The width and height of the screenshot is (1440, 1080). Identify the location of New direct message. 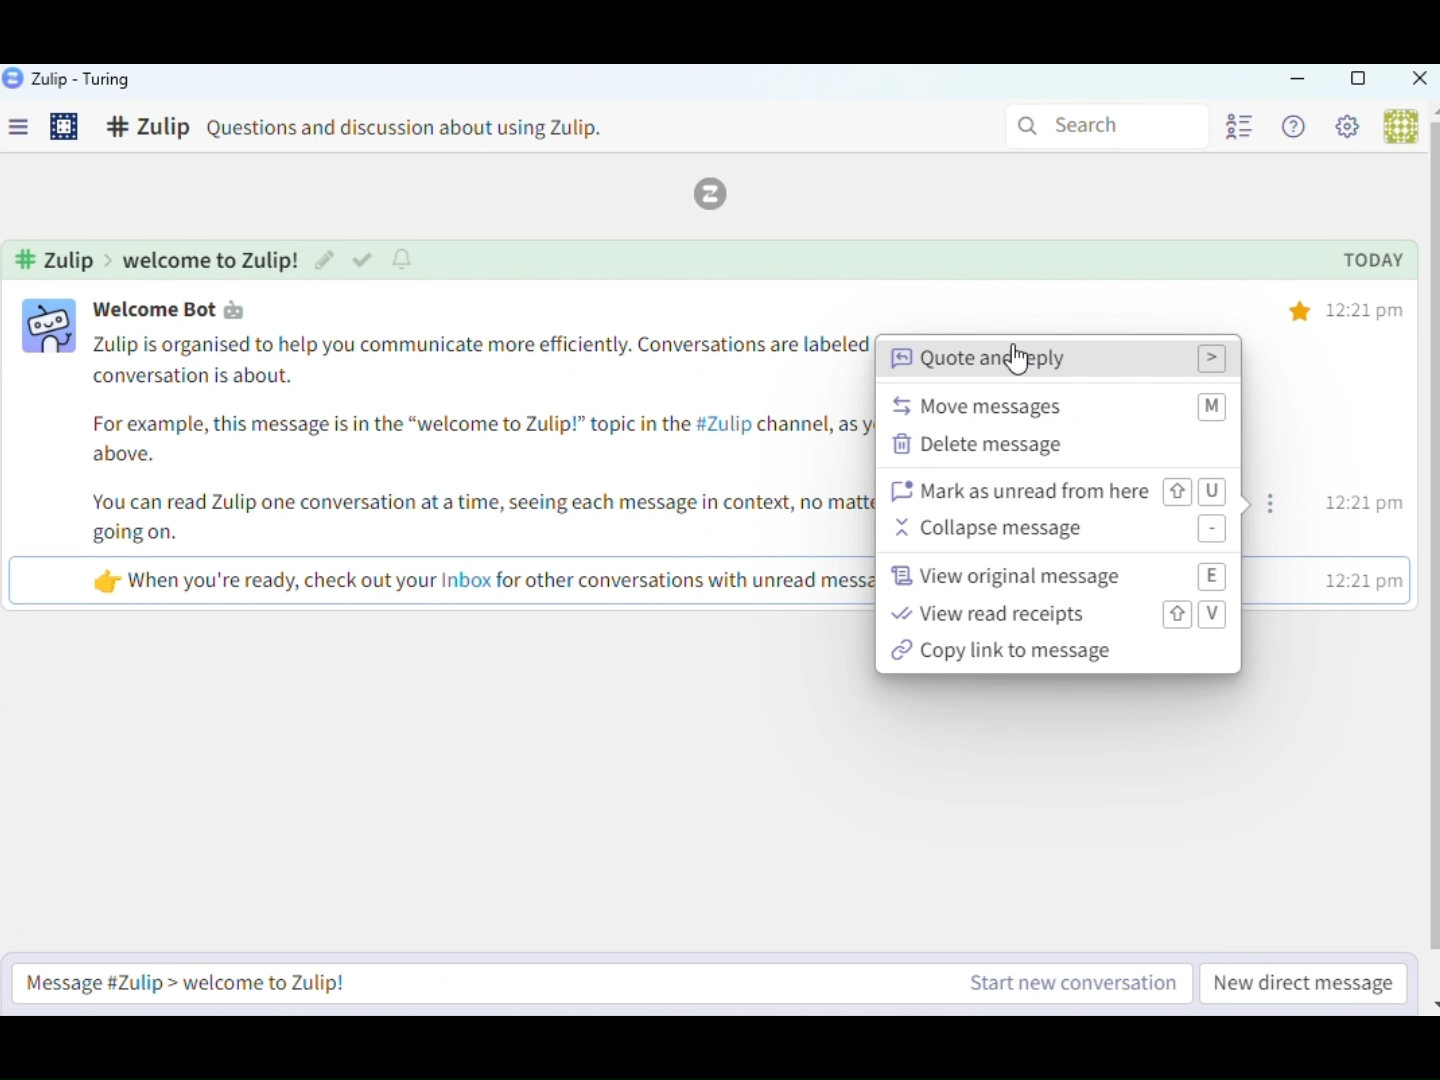
(1303, 982).